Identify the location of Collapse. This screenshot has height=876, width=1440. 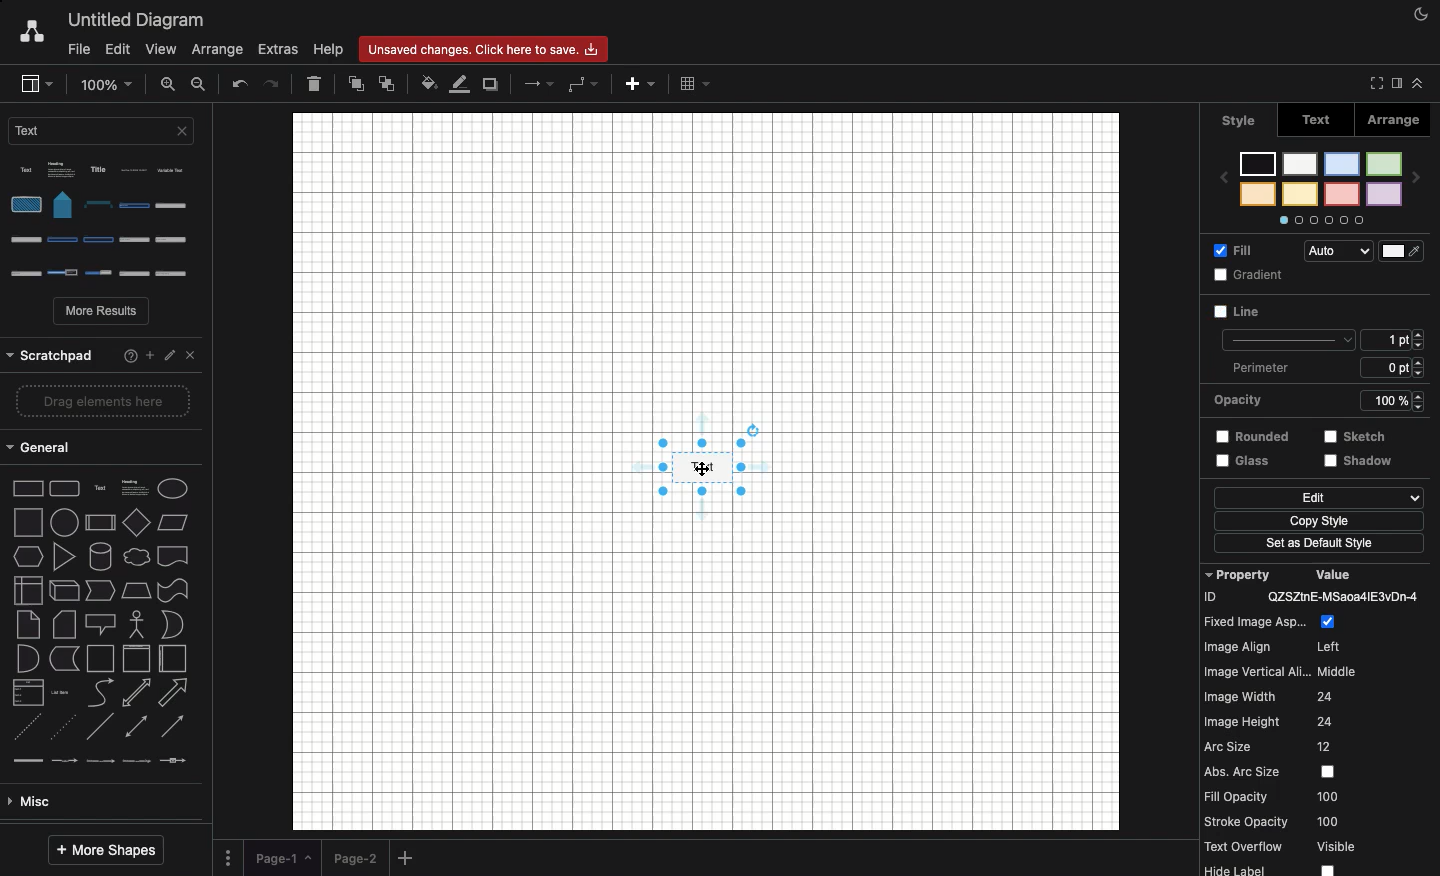
(1418, 83).